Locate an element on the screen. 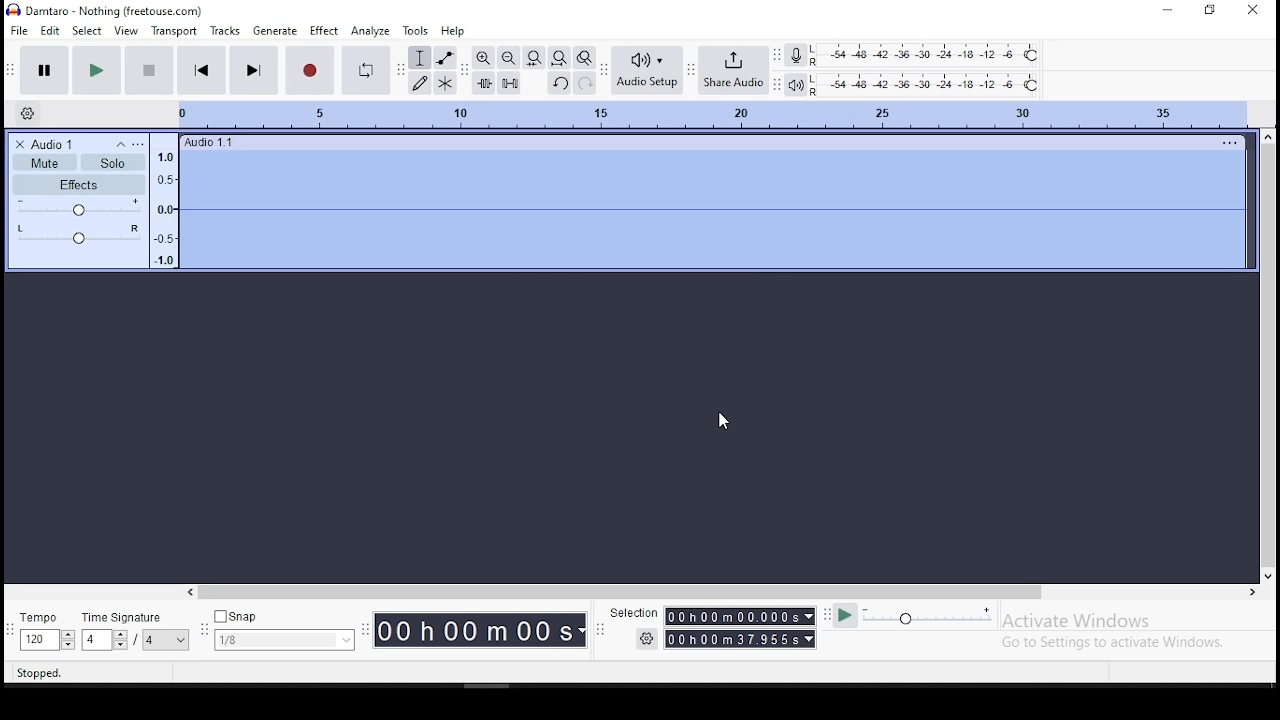 This screenshot has height=720, width=1280. audio setup is located at coordinates (647, 71).